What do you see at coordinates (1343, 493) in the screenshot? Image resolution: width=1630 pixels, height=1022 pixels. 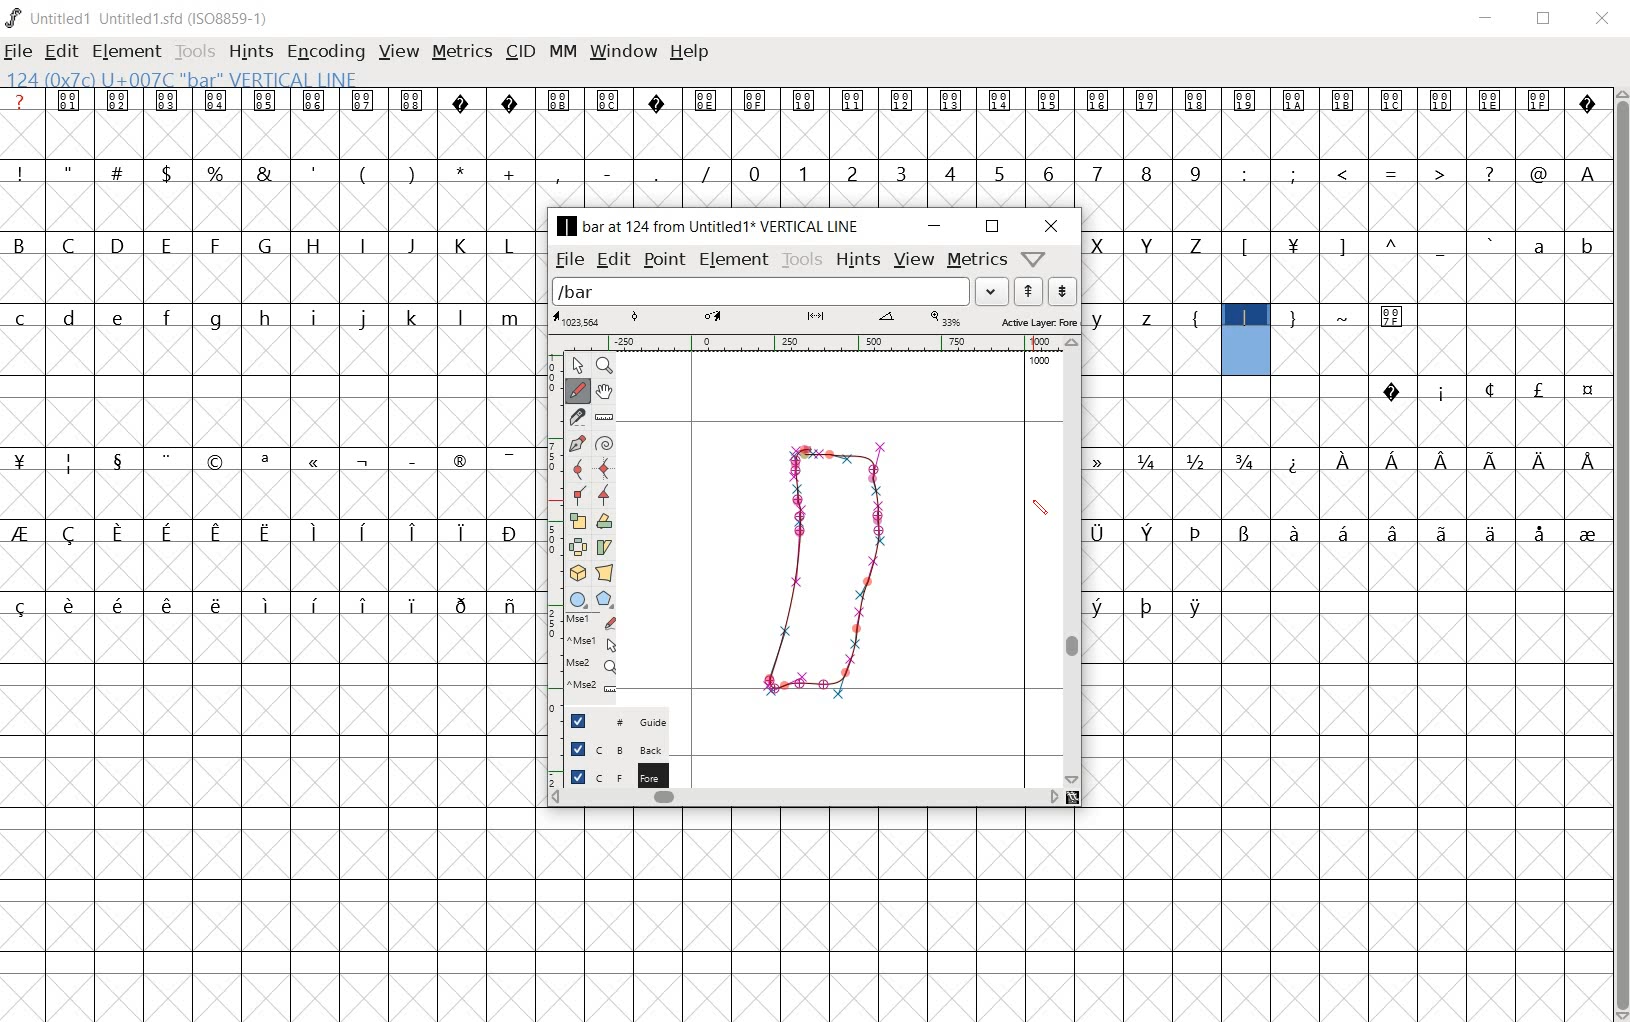 I see `empty cells` at bounding box center [1343, 493].